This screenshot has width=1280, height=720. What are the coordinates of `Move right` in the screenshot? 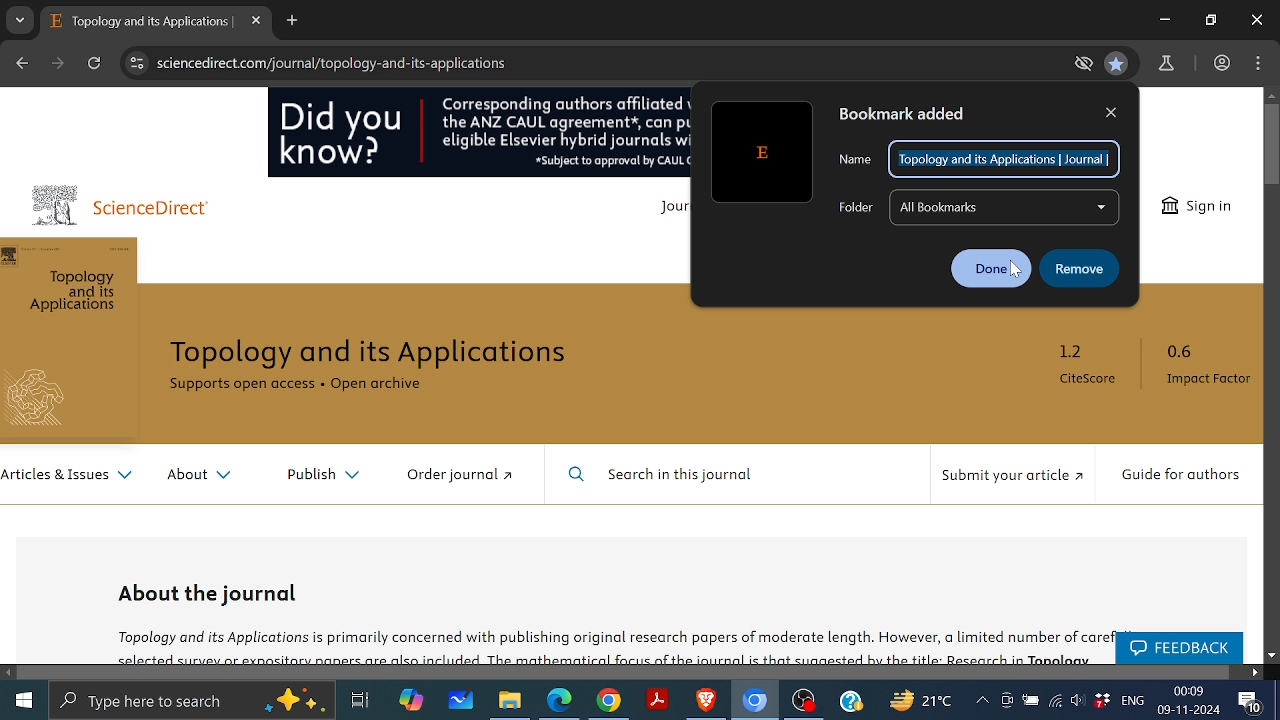 It's located at (1254, 672).